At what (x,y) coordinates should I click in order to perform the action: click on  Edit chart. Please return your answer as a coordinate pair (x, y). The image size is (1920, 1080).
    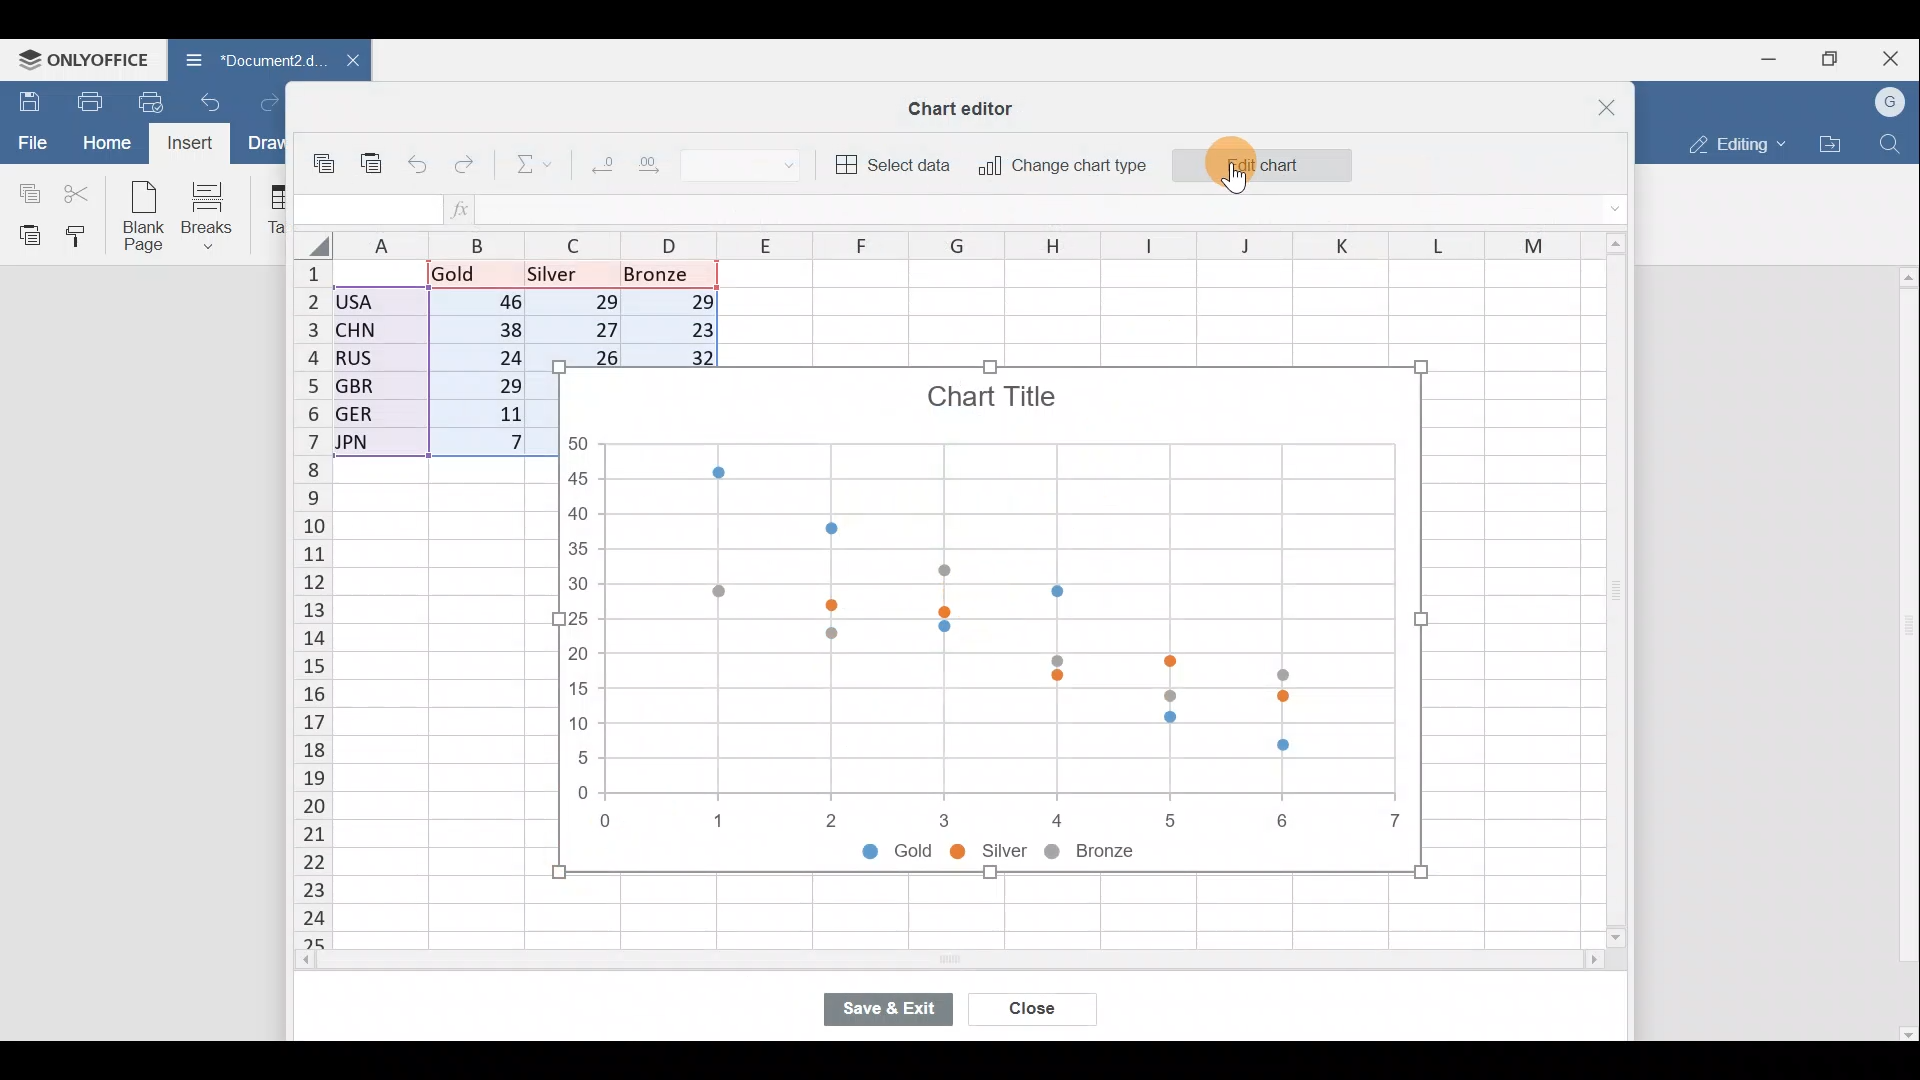
    Looking at the image, I should click on (1262, 157).